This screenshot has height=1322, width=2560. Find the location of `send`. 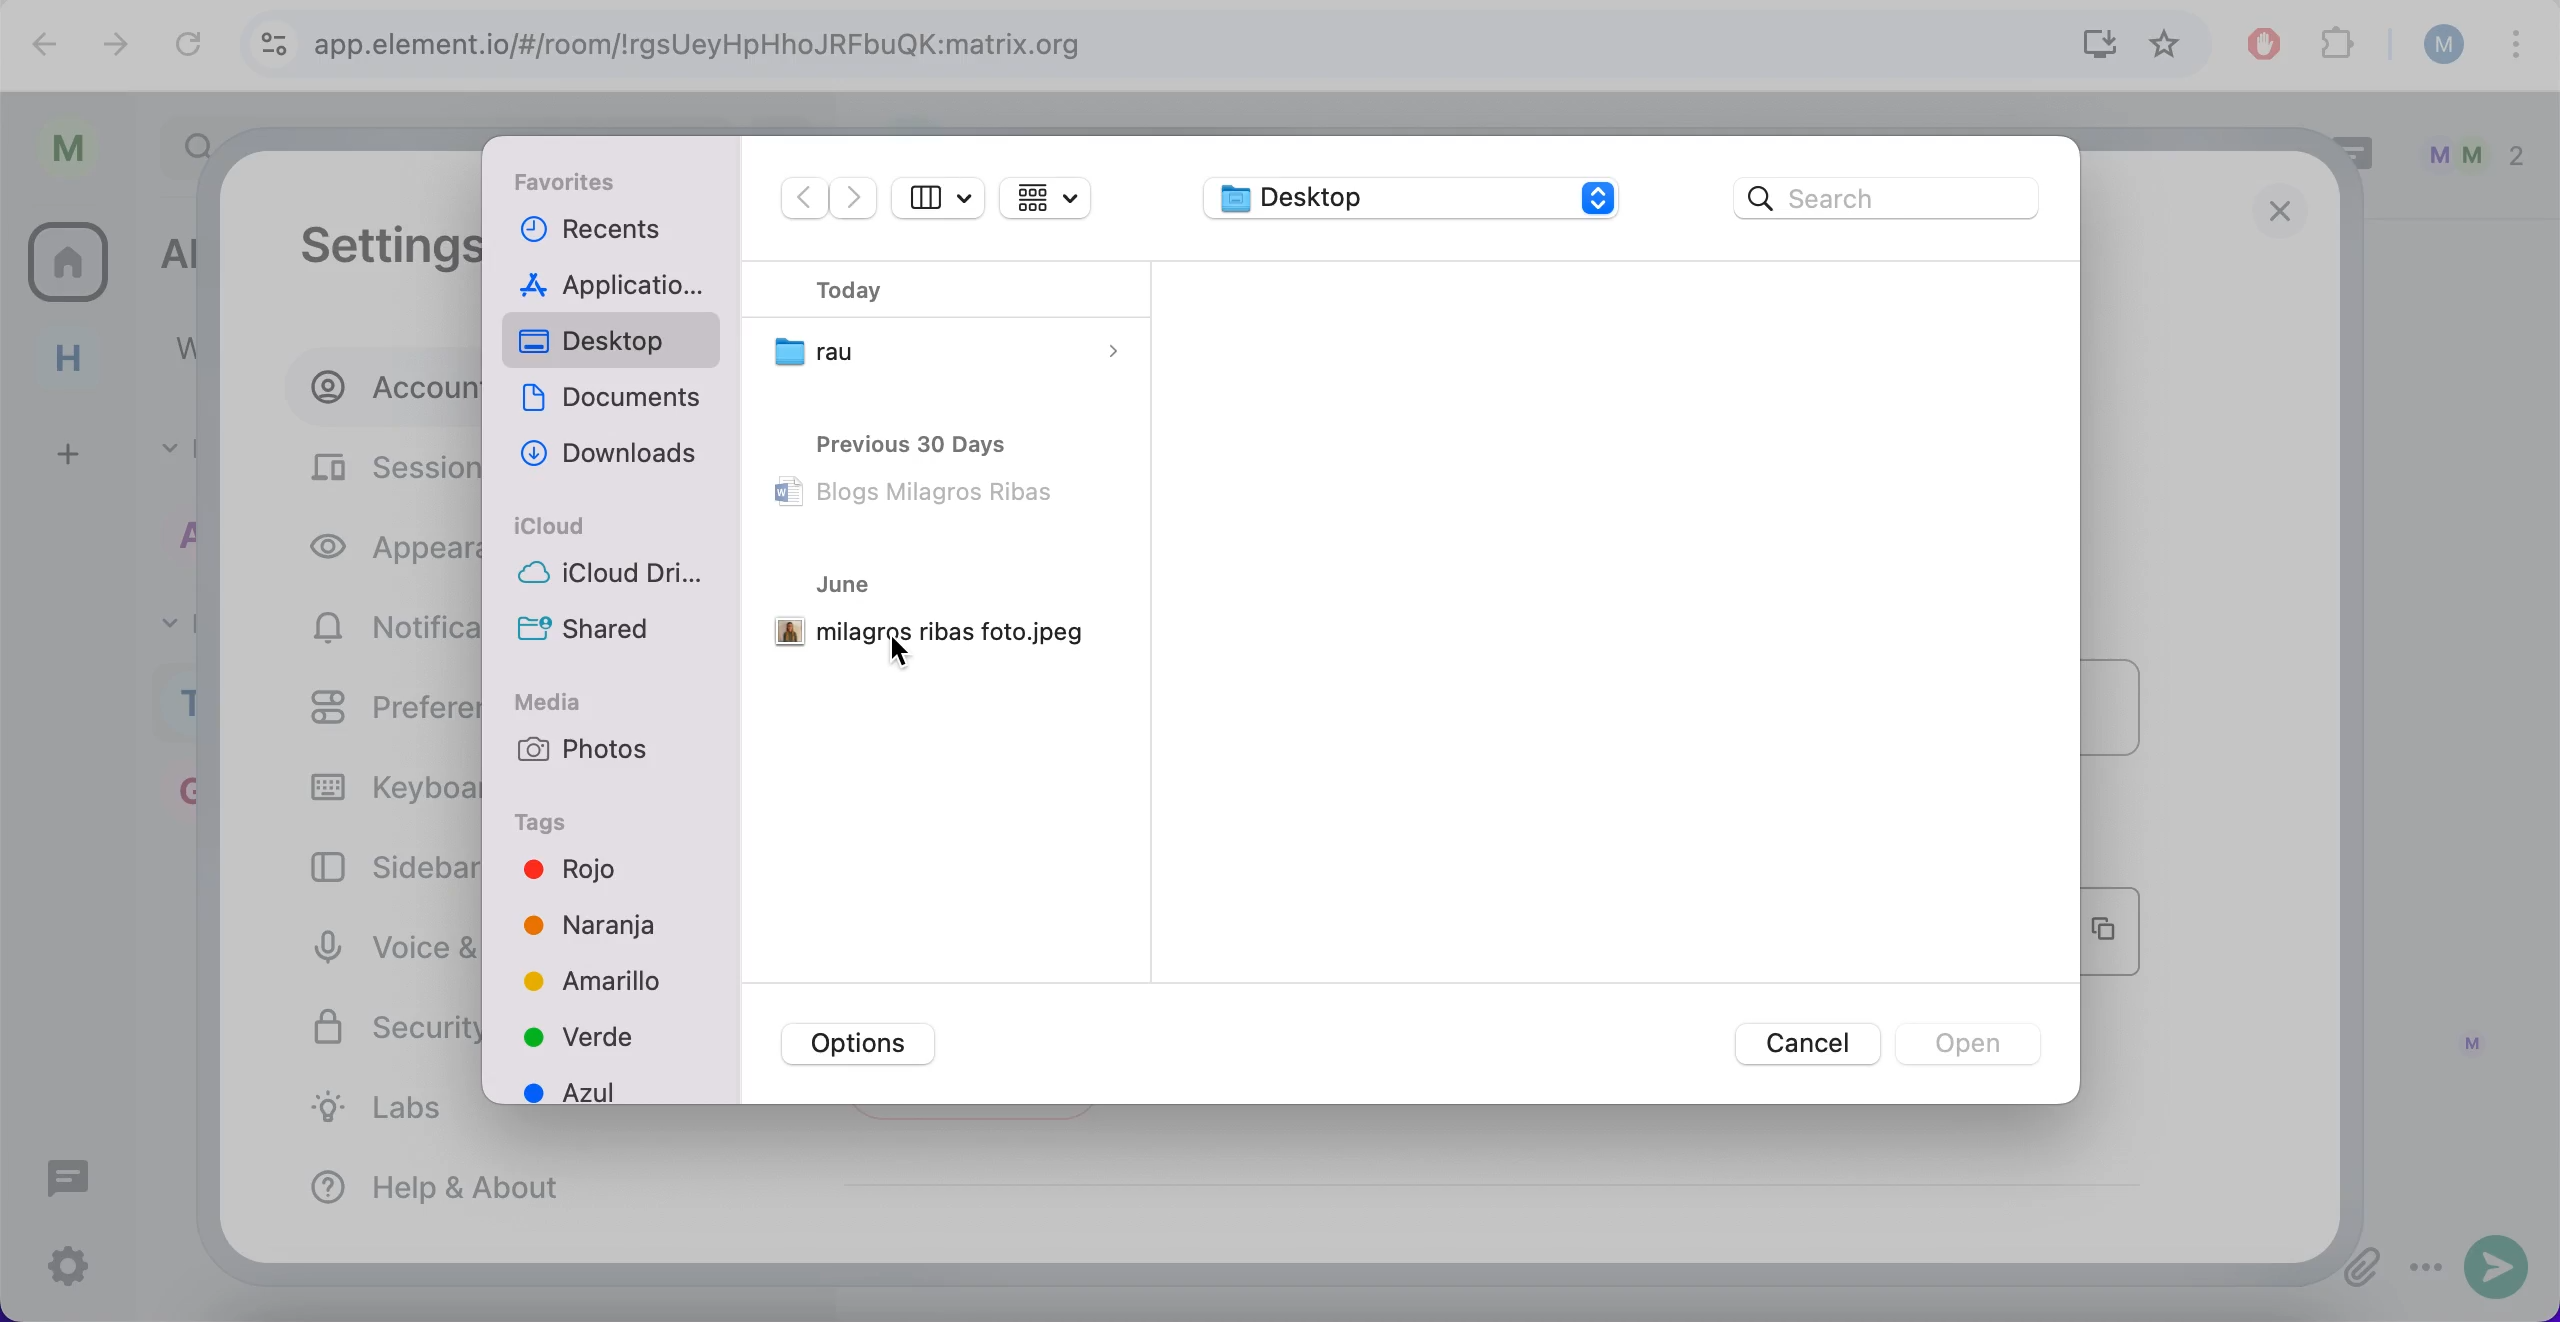

send is located at coordinates (2497, 1271).